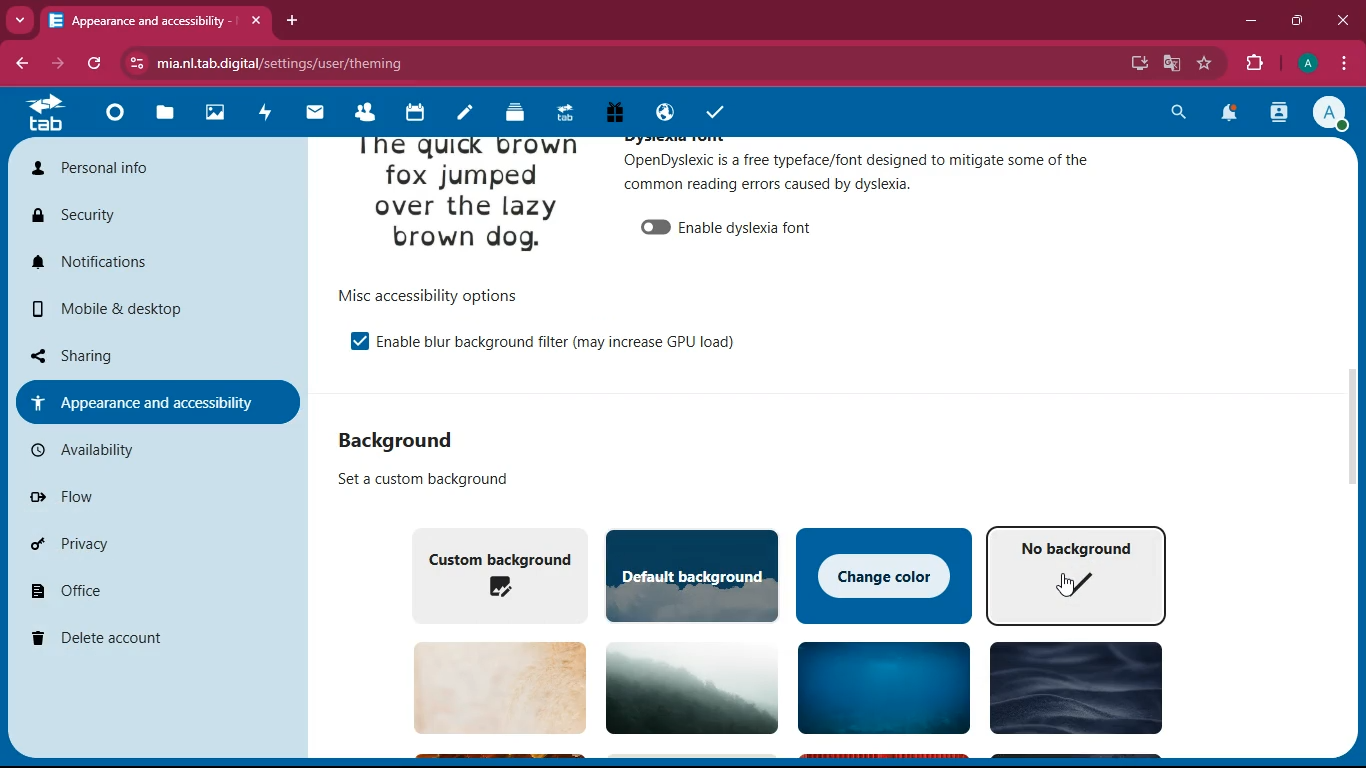  Describe the element at coordinates (22, 18) in the screenshot. I see `more` at that location.